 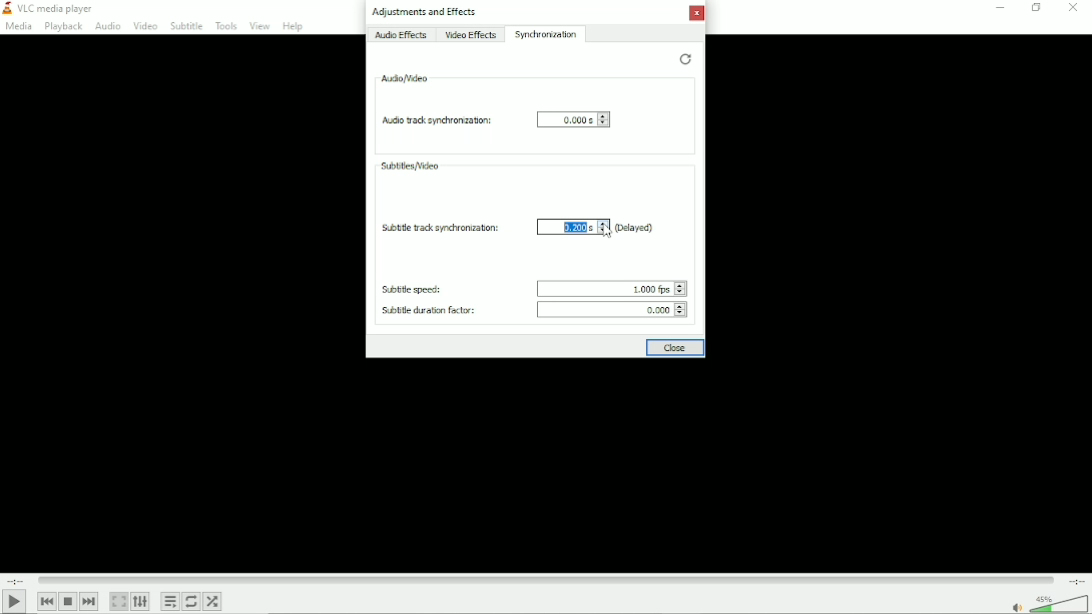 I want to click on Close, so click(x=1075, y=8).